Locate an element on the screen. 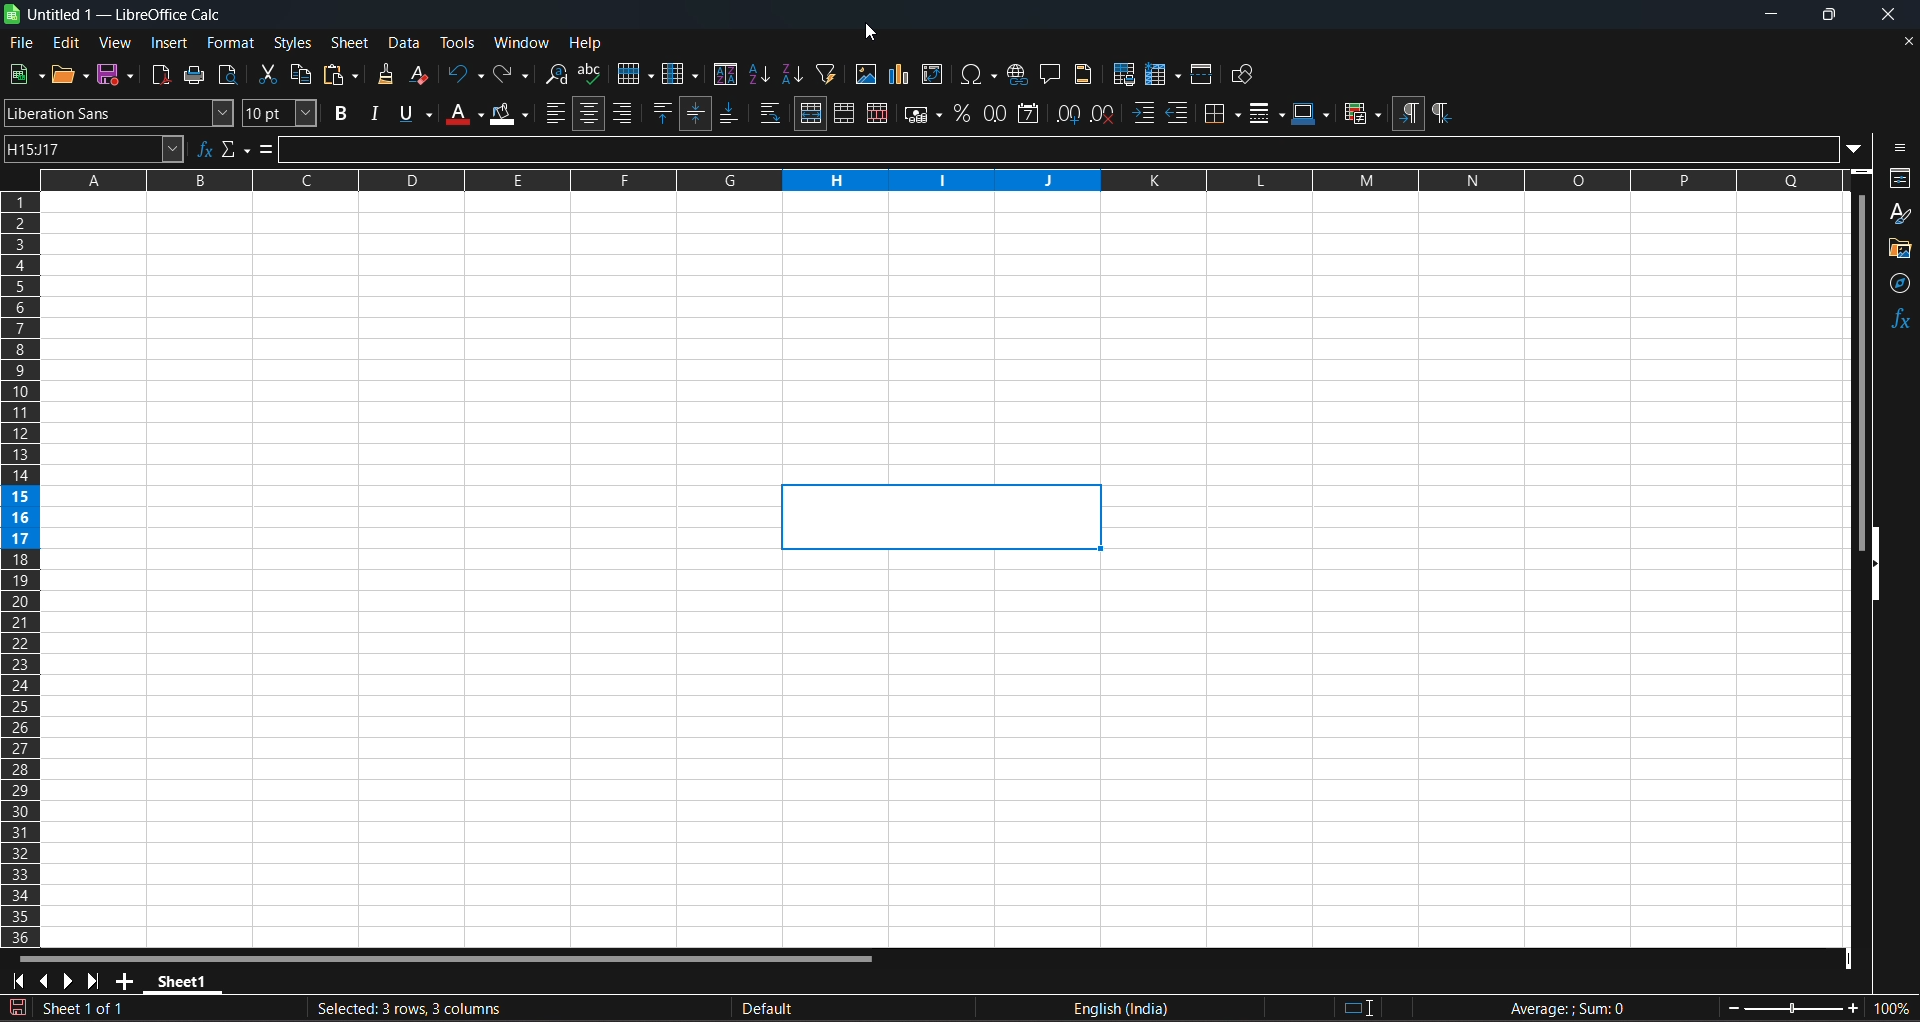  gallery is located at coordinates (1898, 251).